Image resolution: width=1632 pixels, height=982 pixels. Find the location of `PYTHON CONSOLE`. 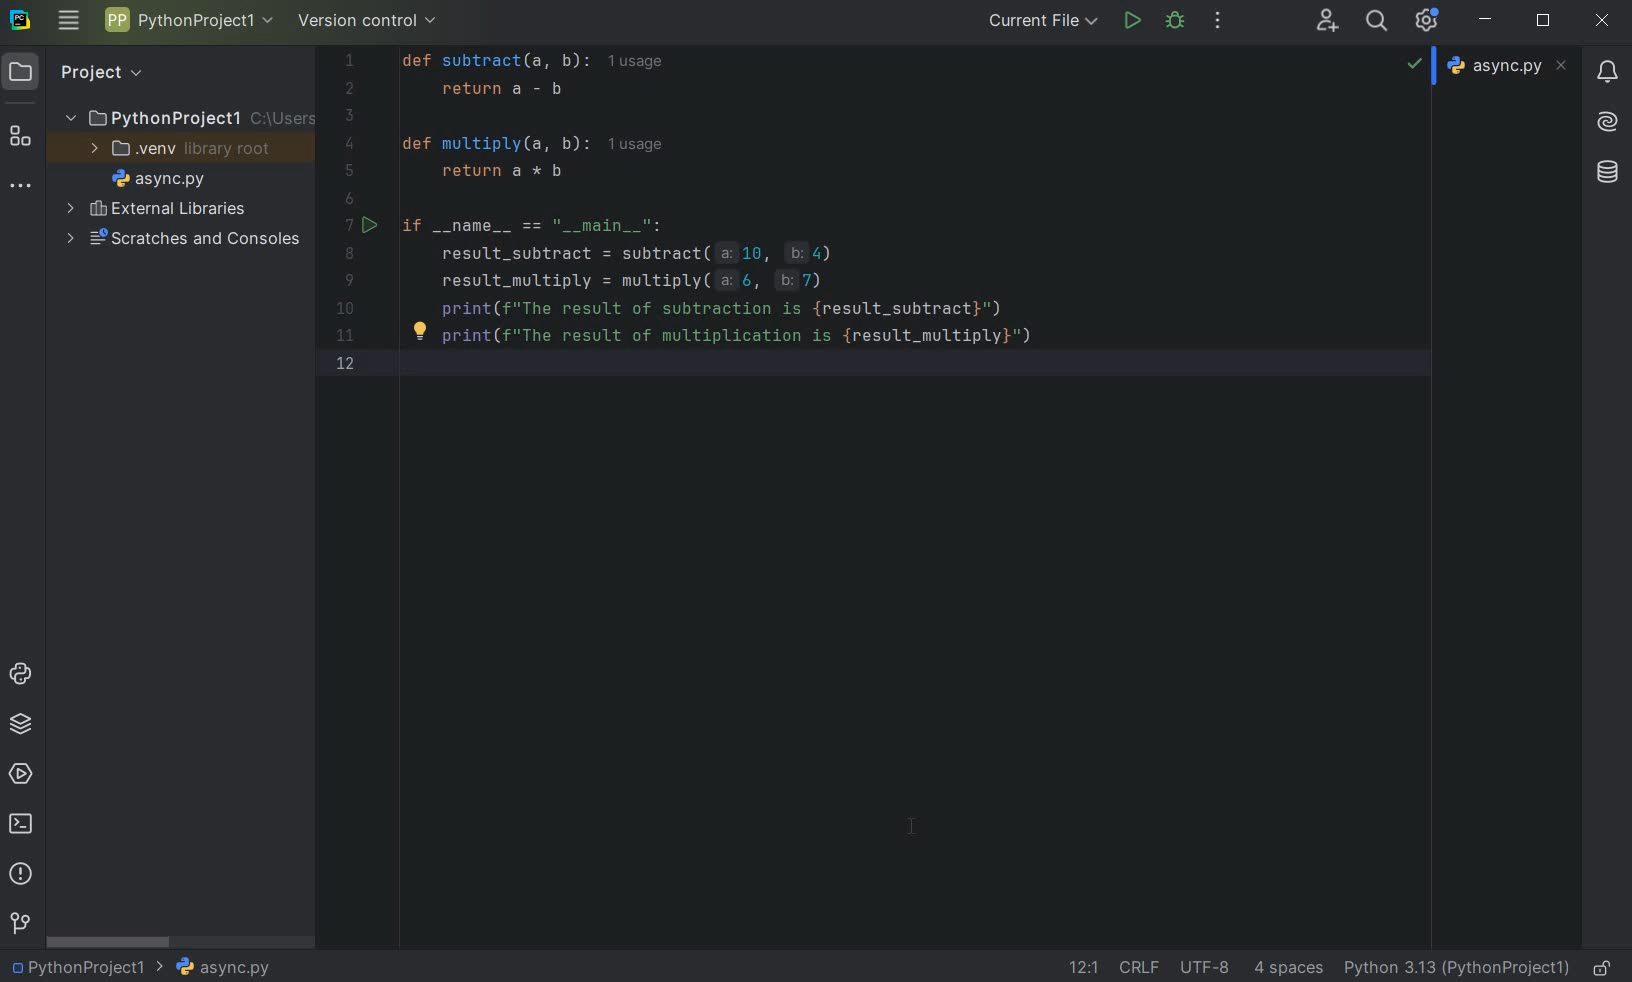

PYTHON CONSOLE is located at coordinates (23, 678).